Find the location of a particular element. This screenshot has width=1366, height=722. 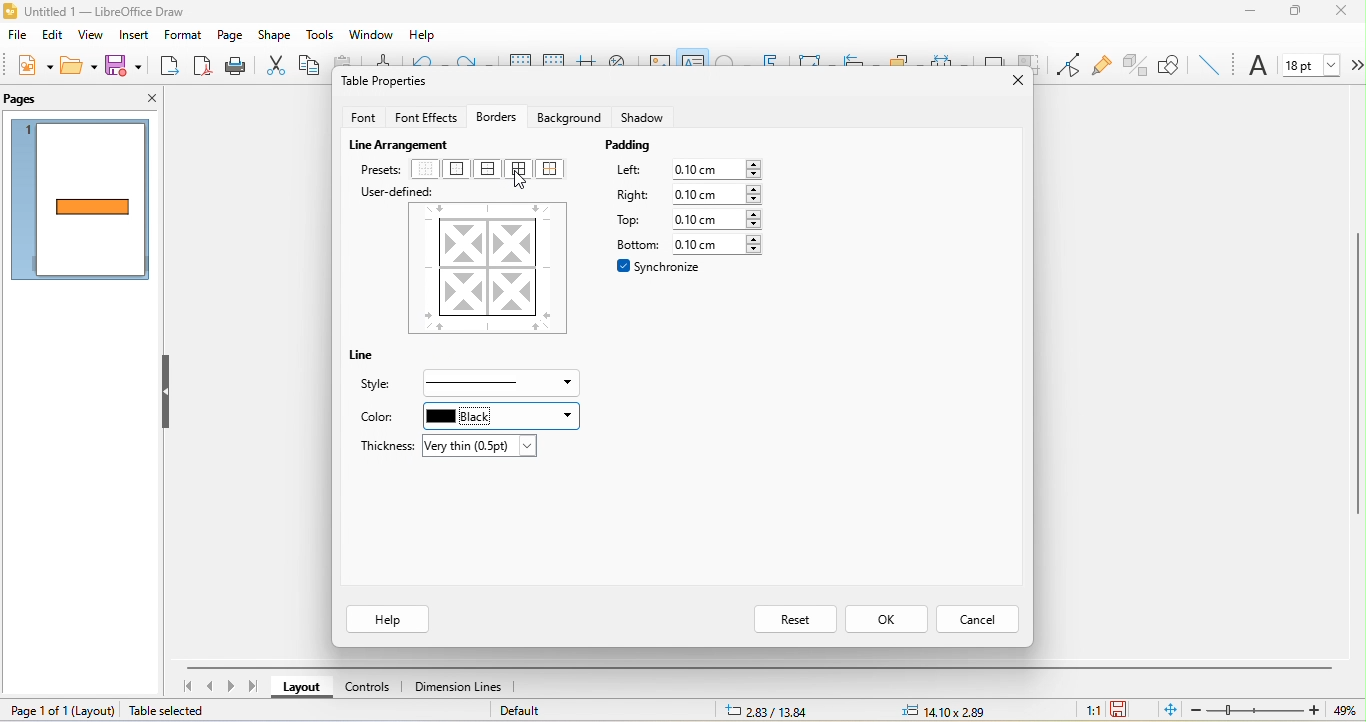

table selected is located at coordinates (170, 712).